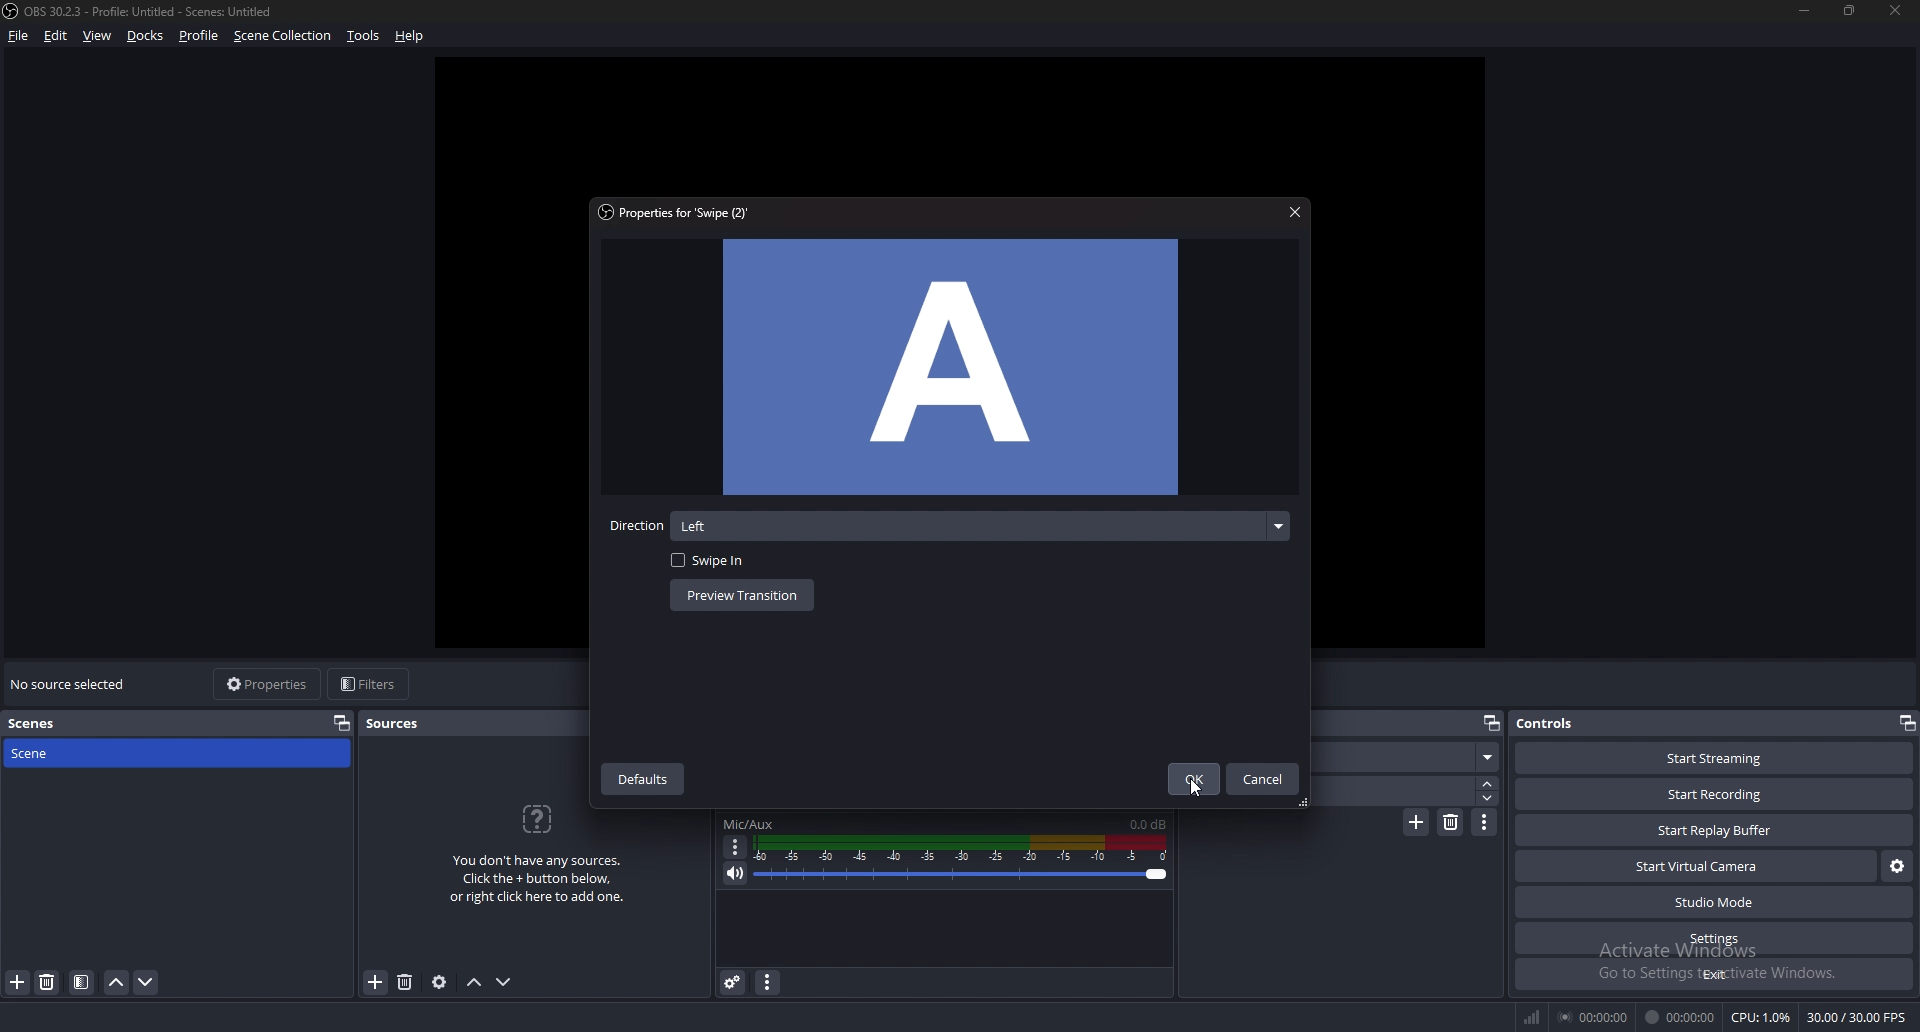  Describe the element at coordinates (1712, 973) in the screenshot. I see `exit` at that location.